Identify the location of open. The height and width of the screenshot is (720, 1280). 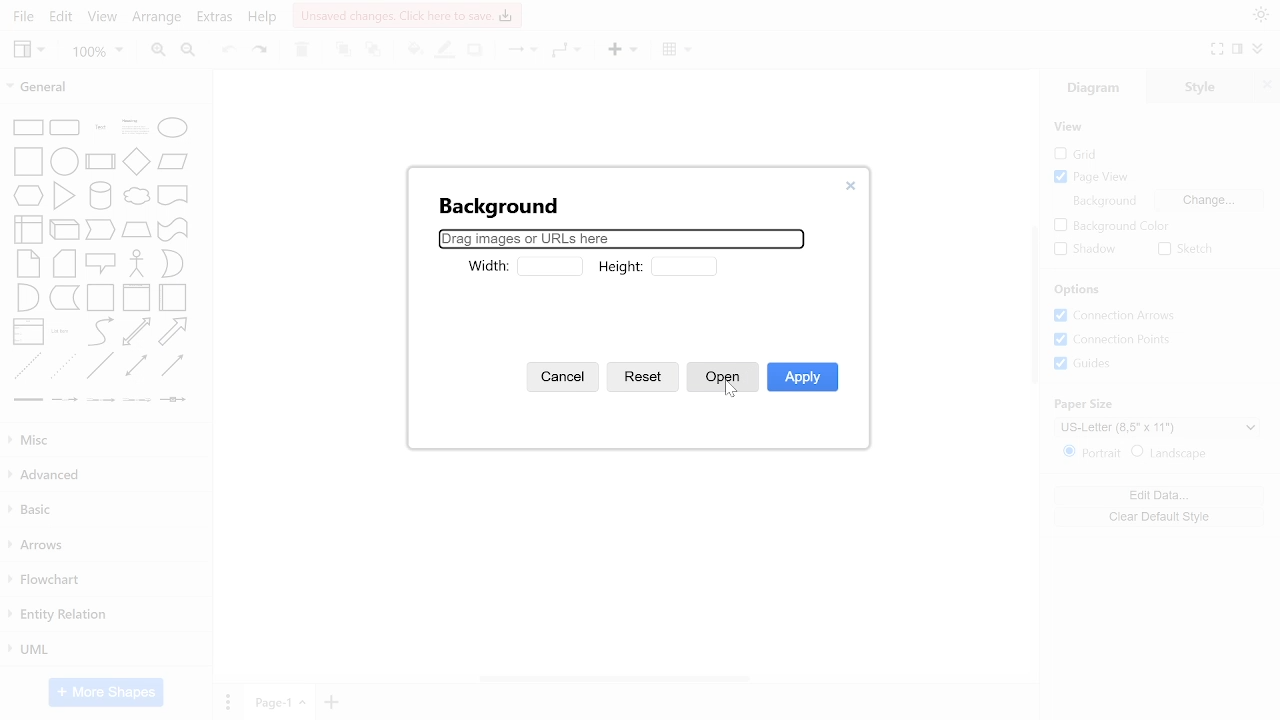
(722, 379).